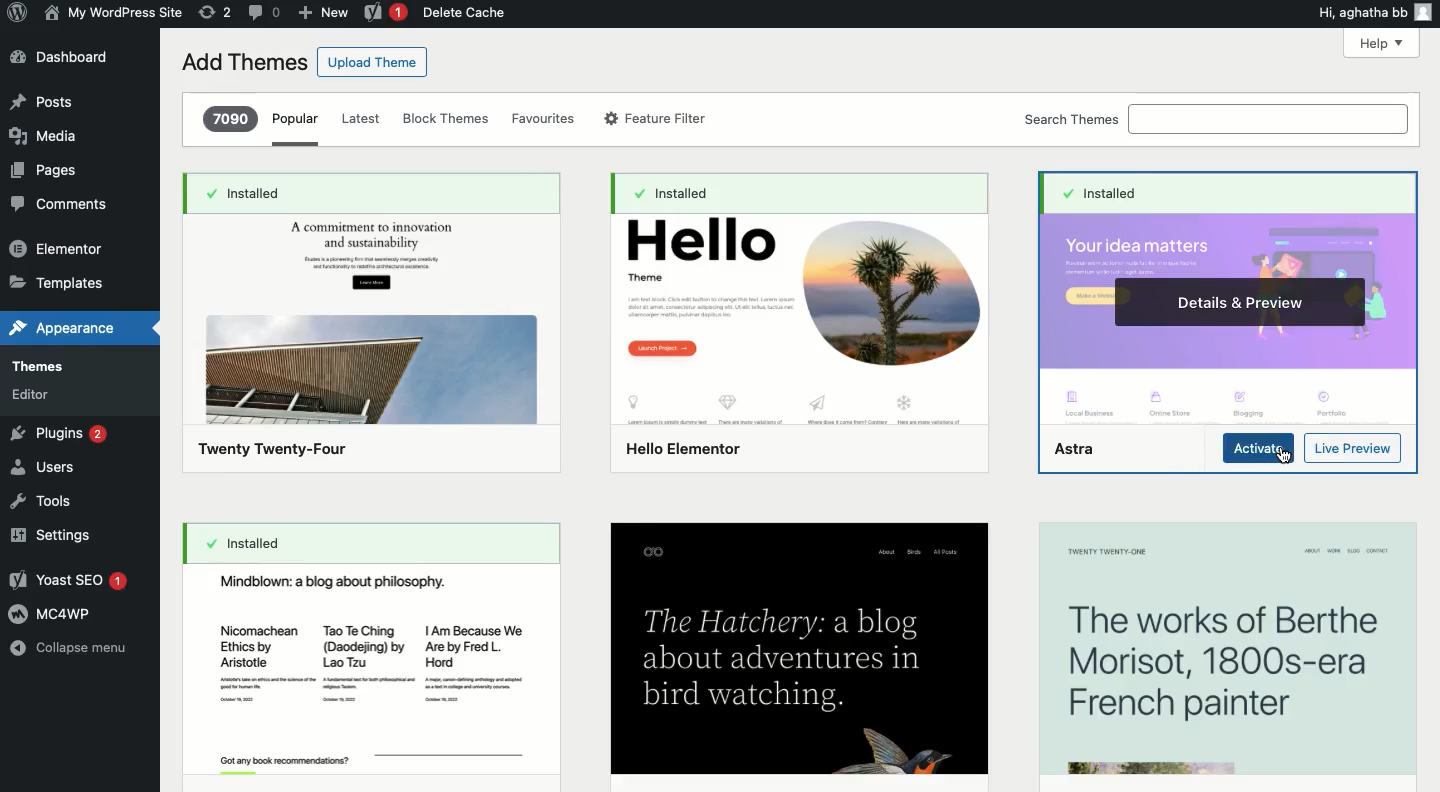  I want to click on MC4WP, so click(51, 613).